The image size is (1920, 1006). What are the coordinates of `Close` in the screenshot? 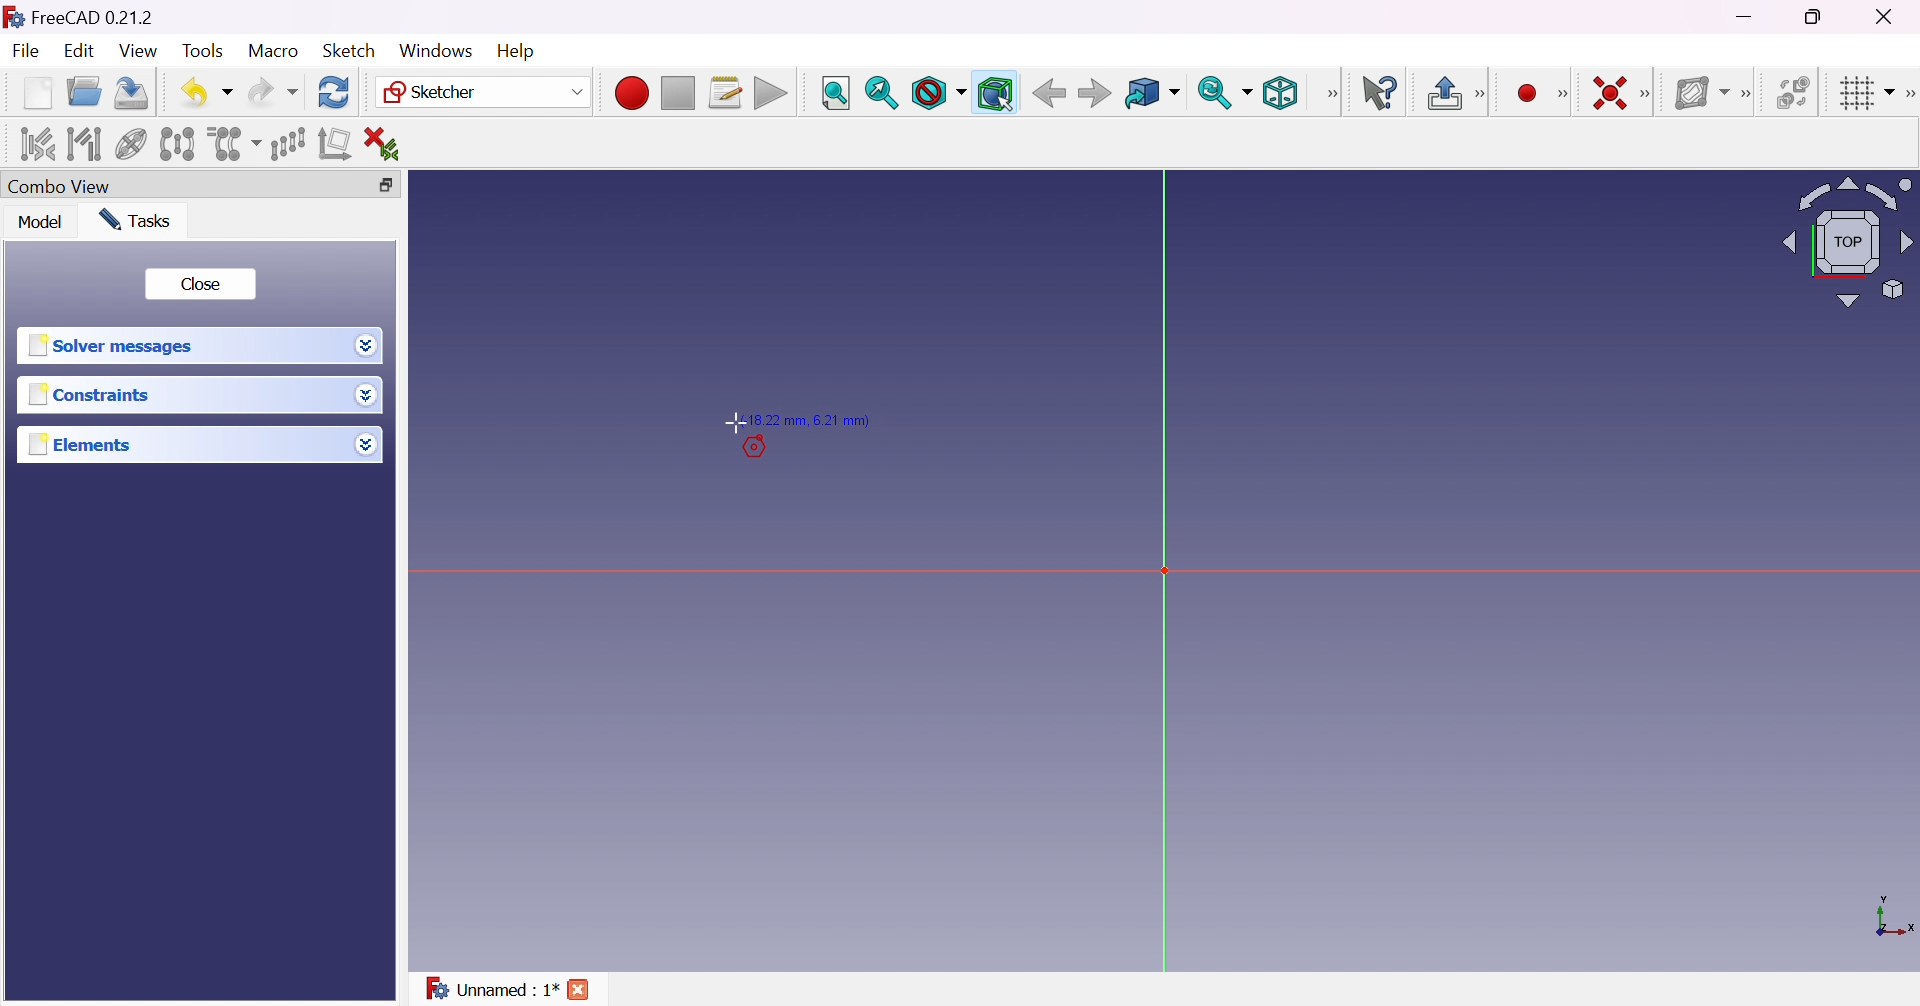 It's located at (1889, 15).